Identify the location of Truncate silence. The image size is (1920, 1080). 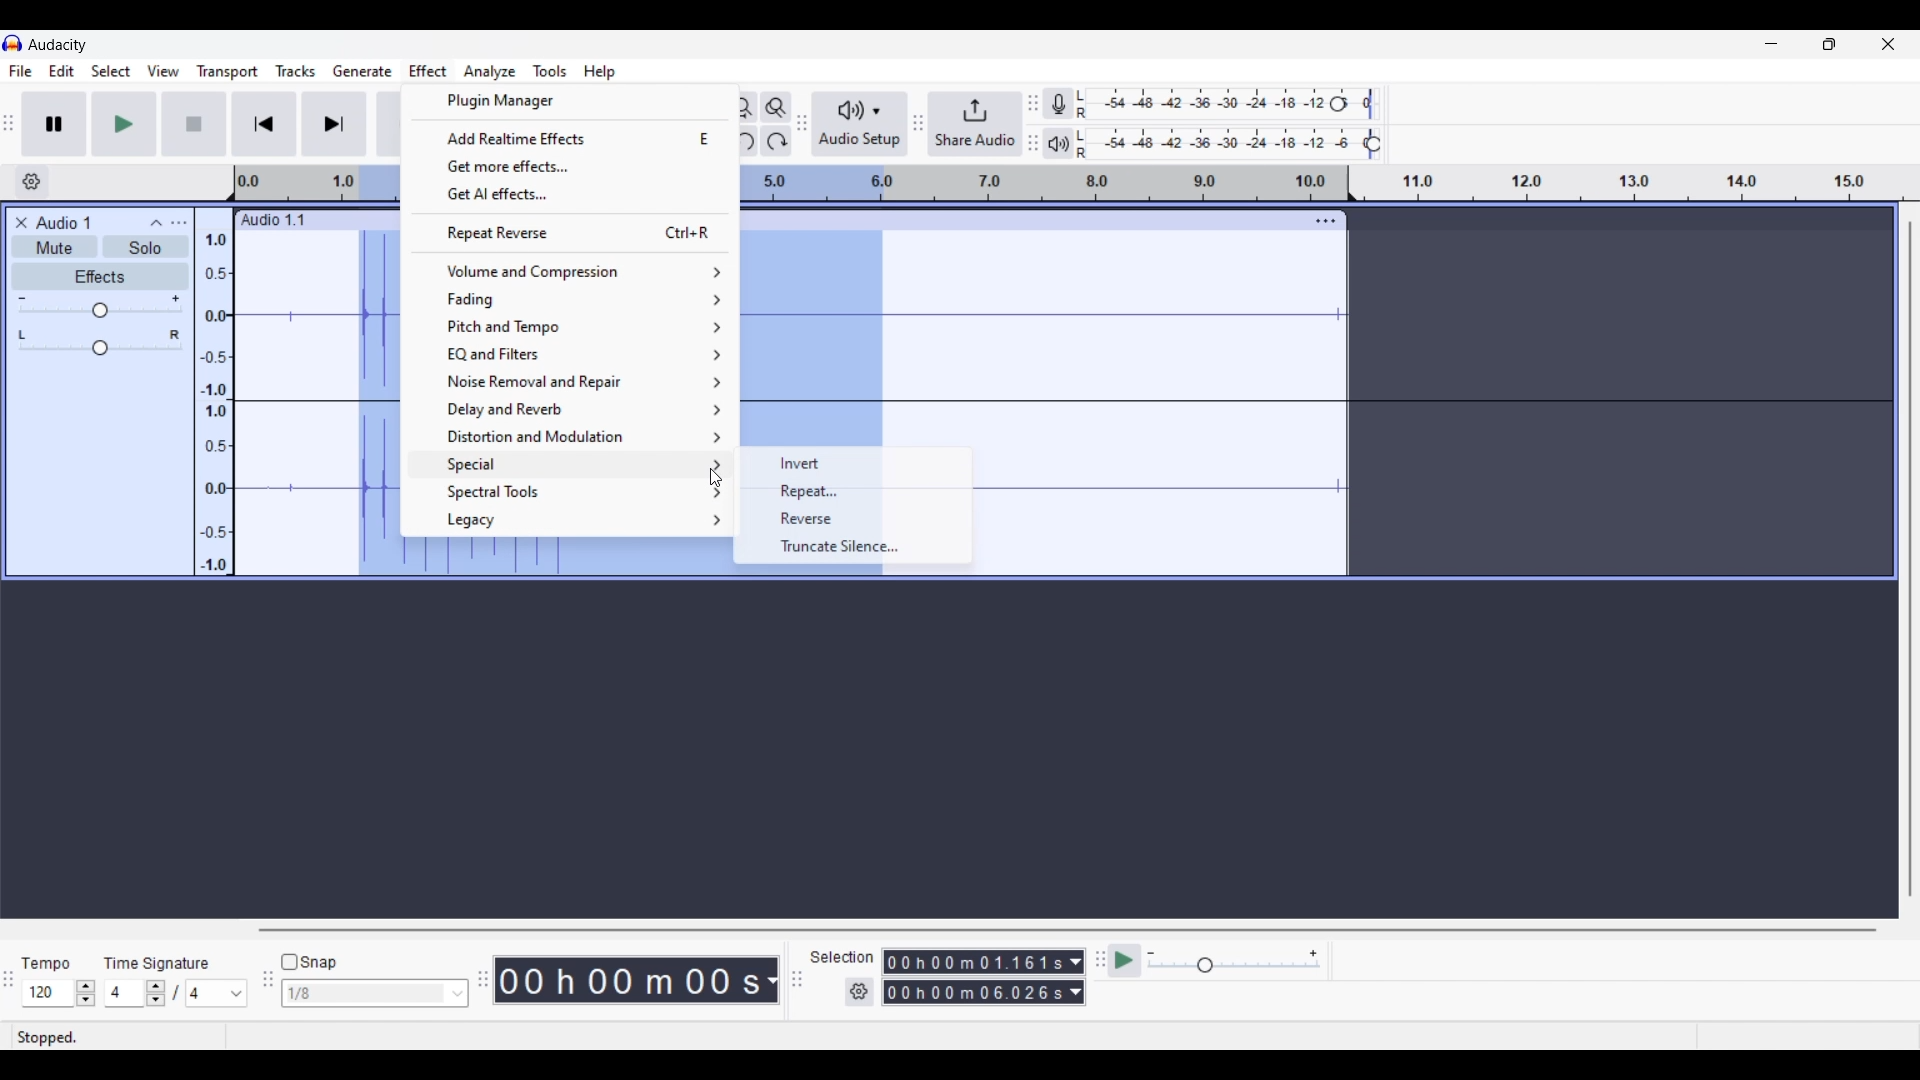
(853, 546).